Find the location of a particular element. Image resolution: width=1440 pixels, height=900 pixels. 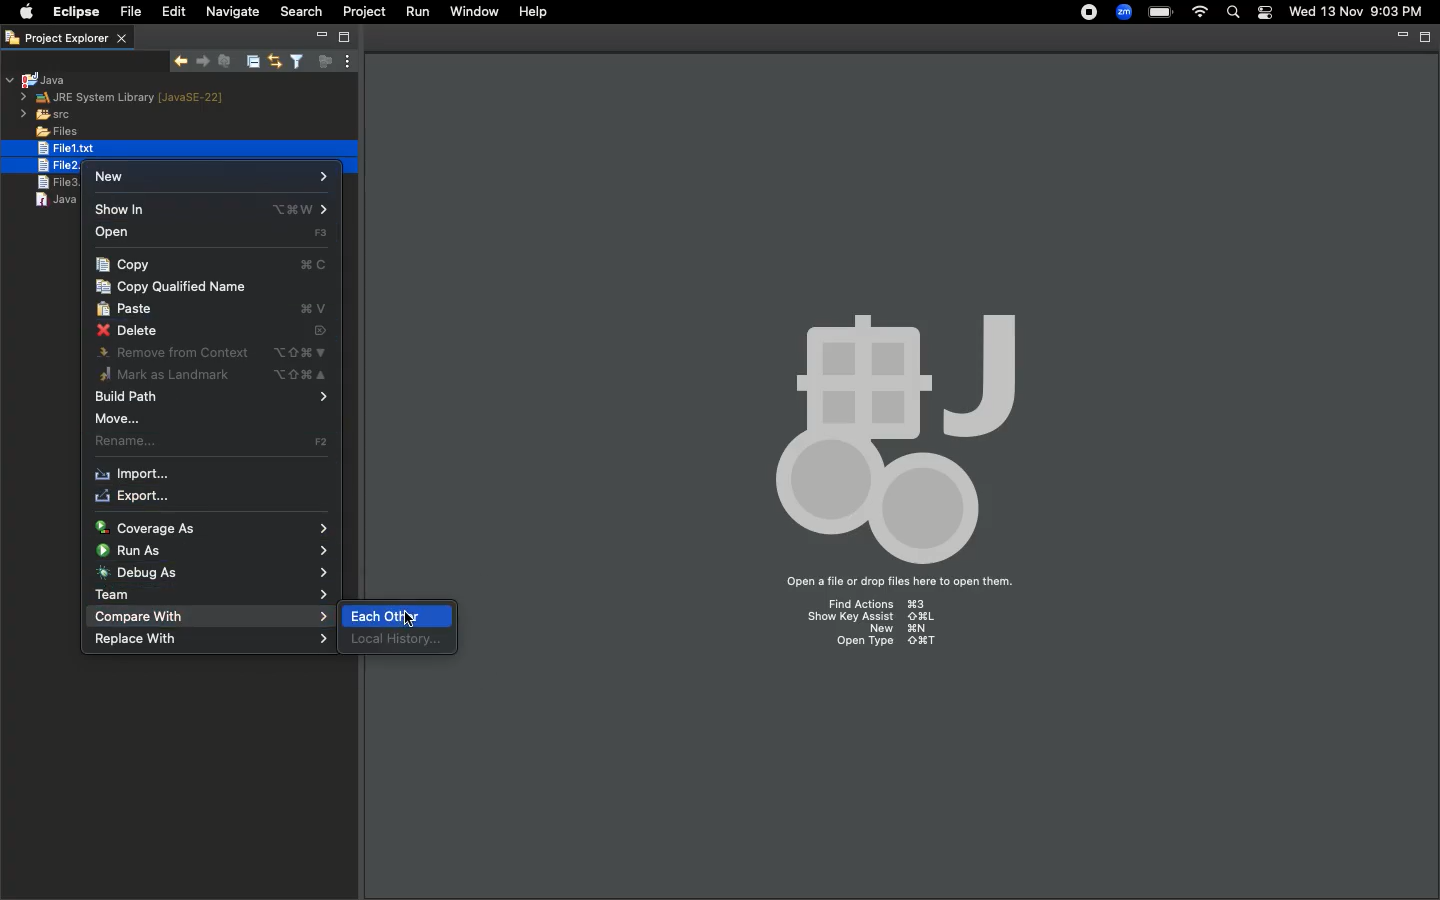

New is located at coordinates (215, 176).